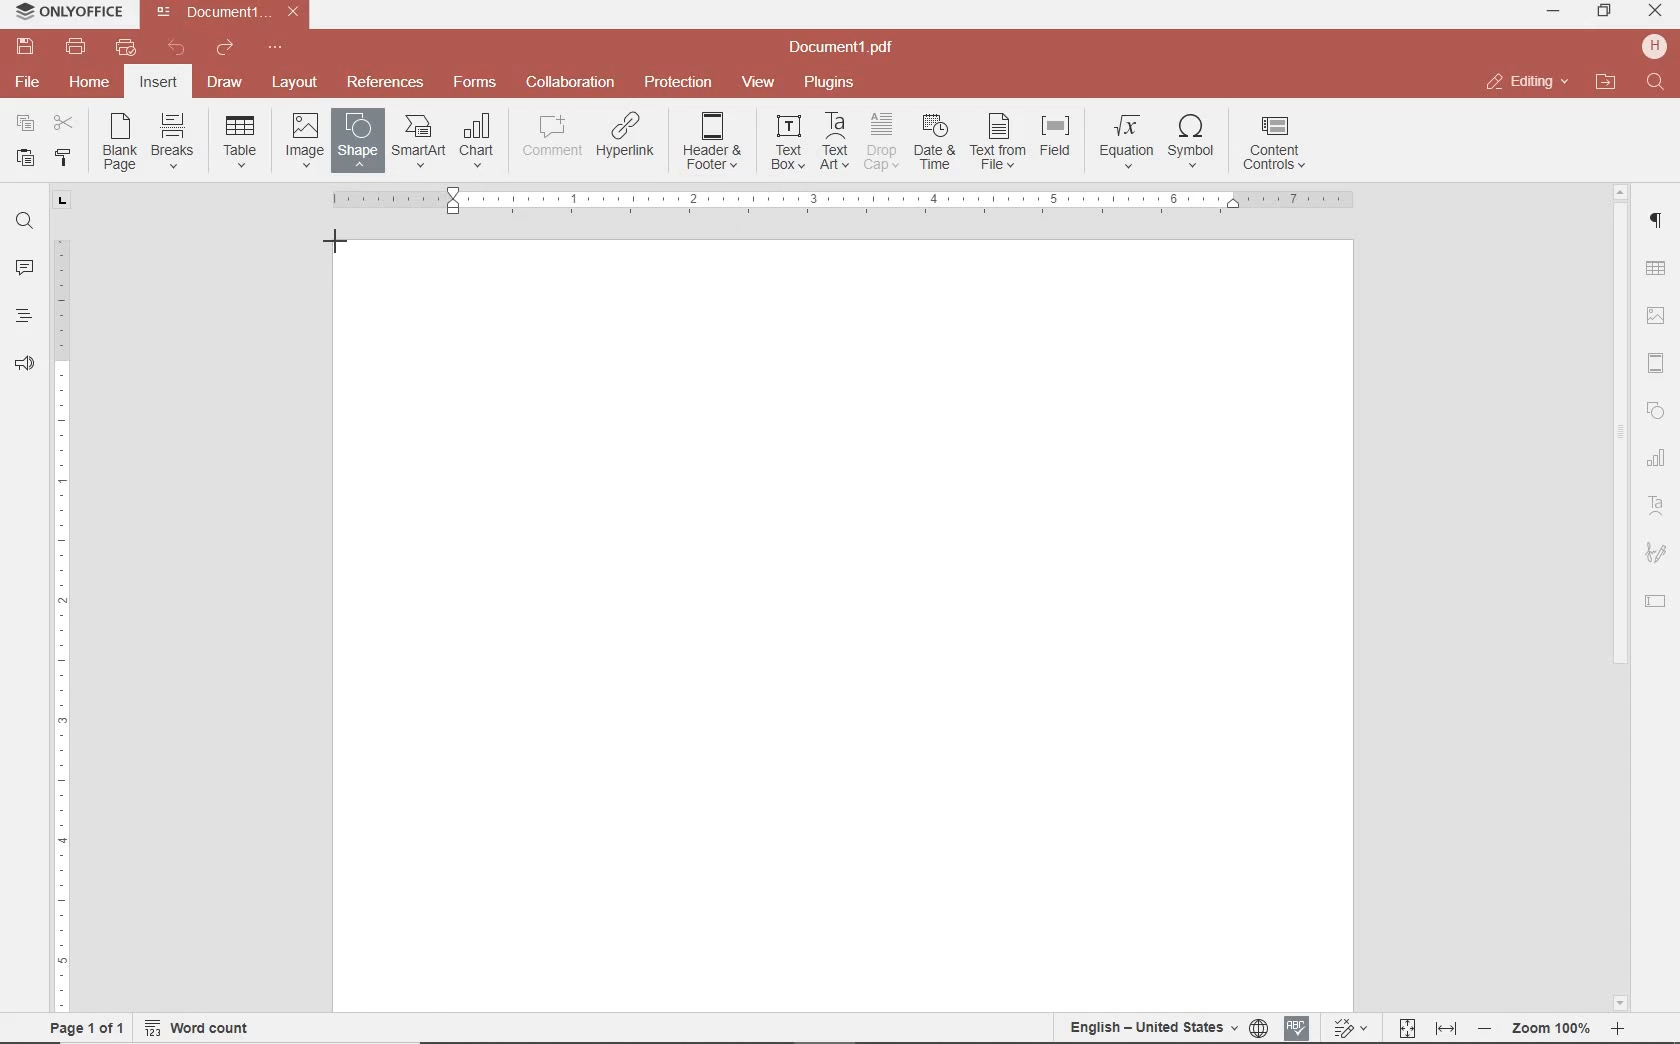 The width and height of the screenshot is (1680, 1044). Describe the element at coordinates (232, 12) in the screenshot. I see `file name` at that location.